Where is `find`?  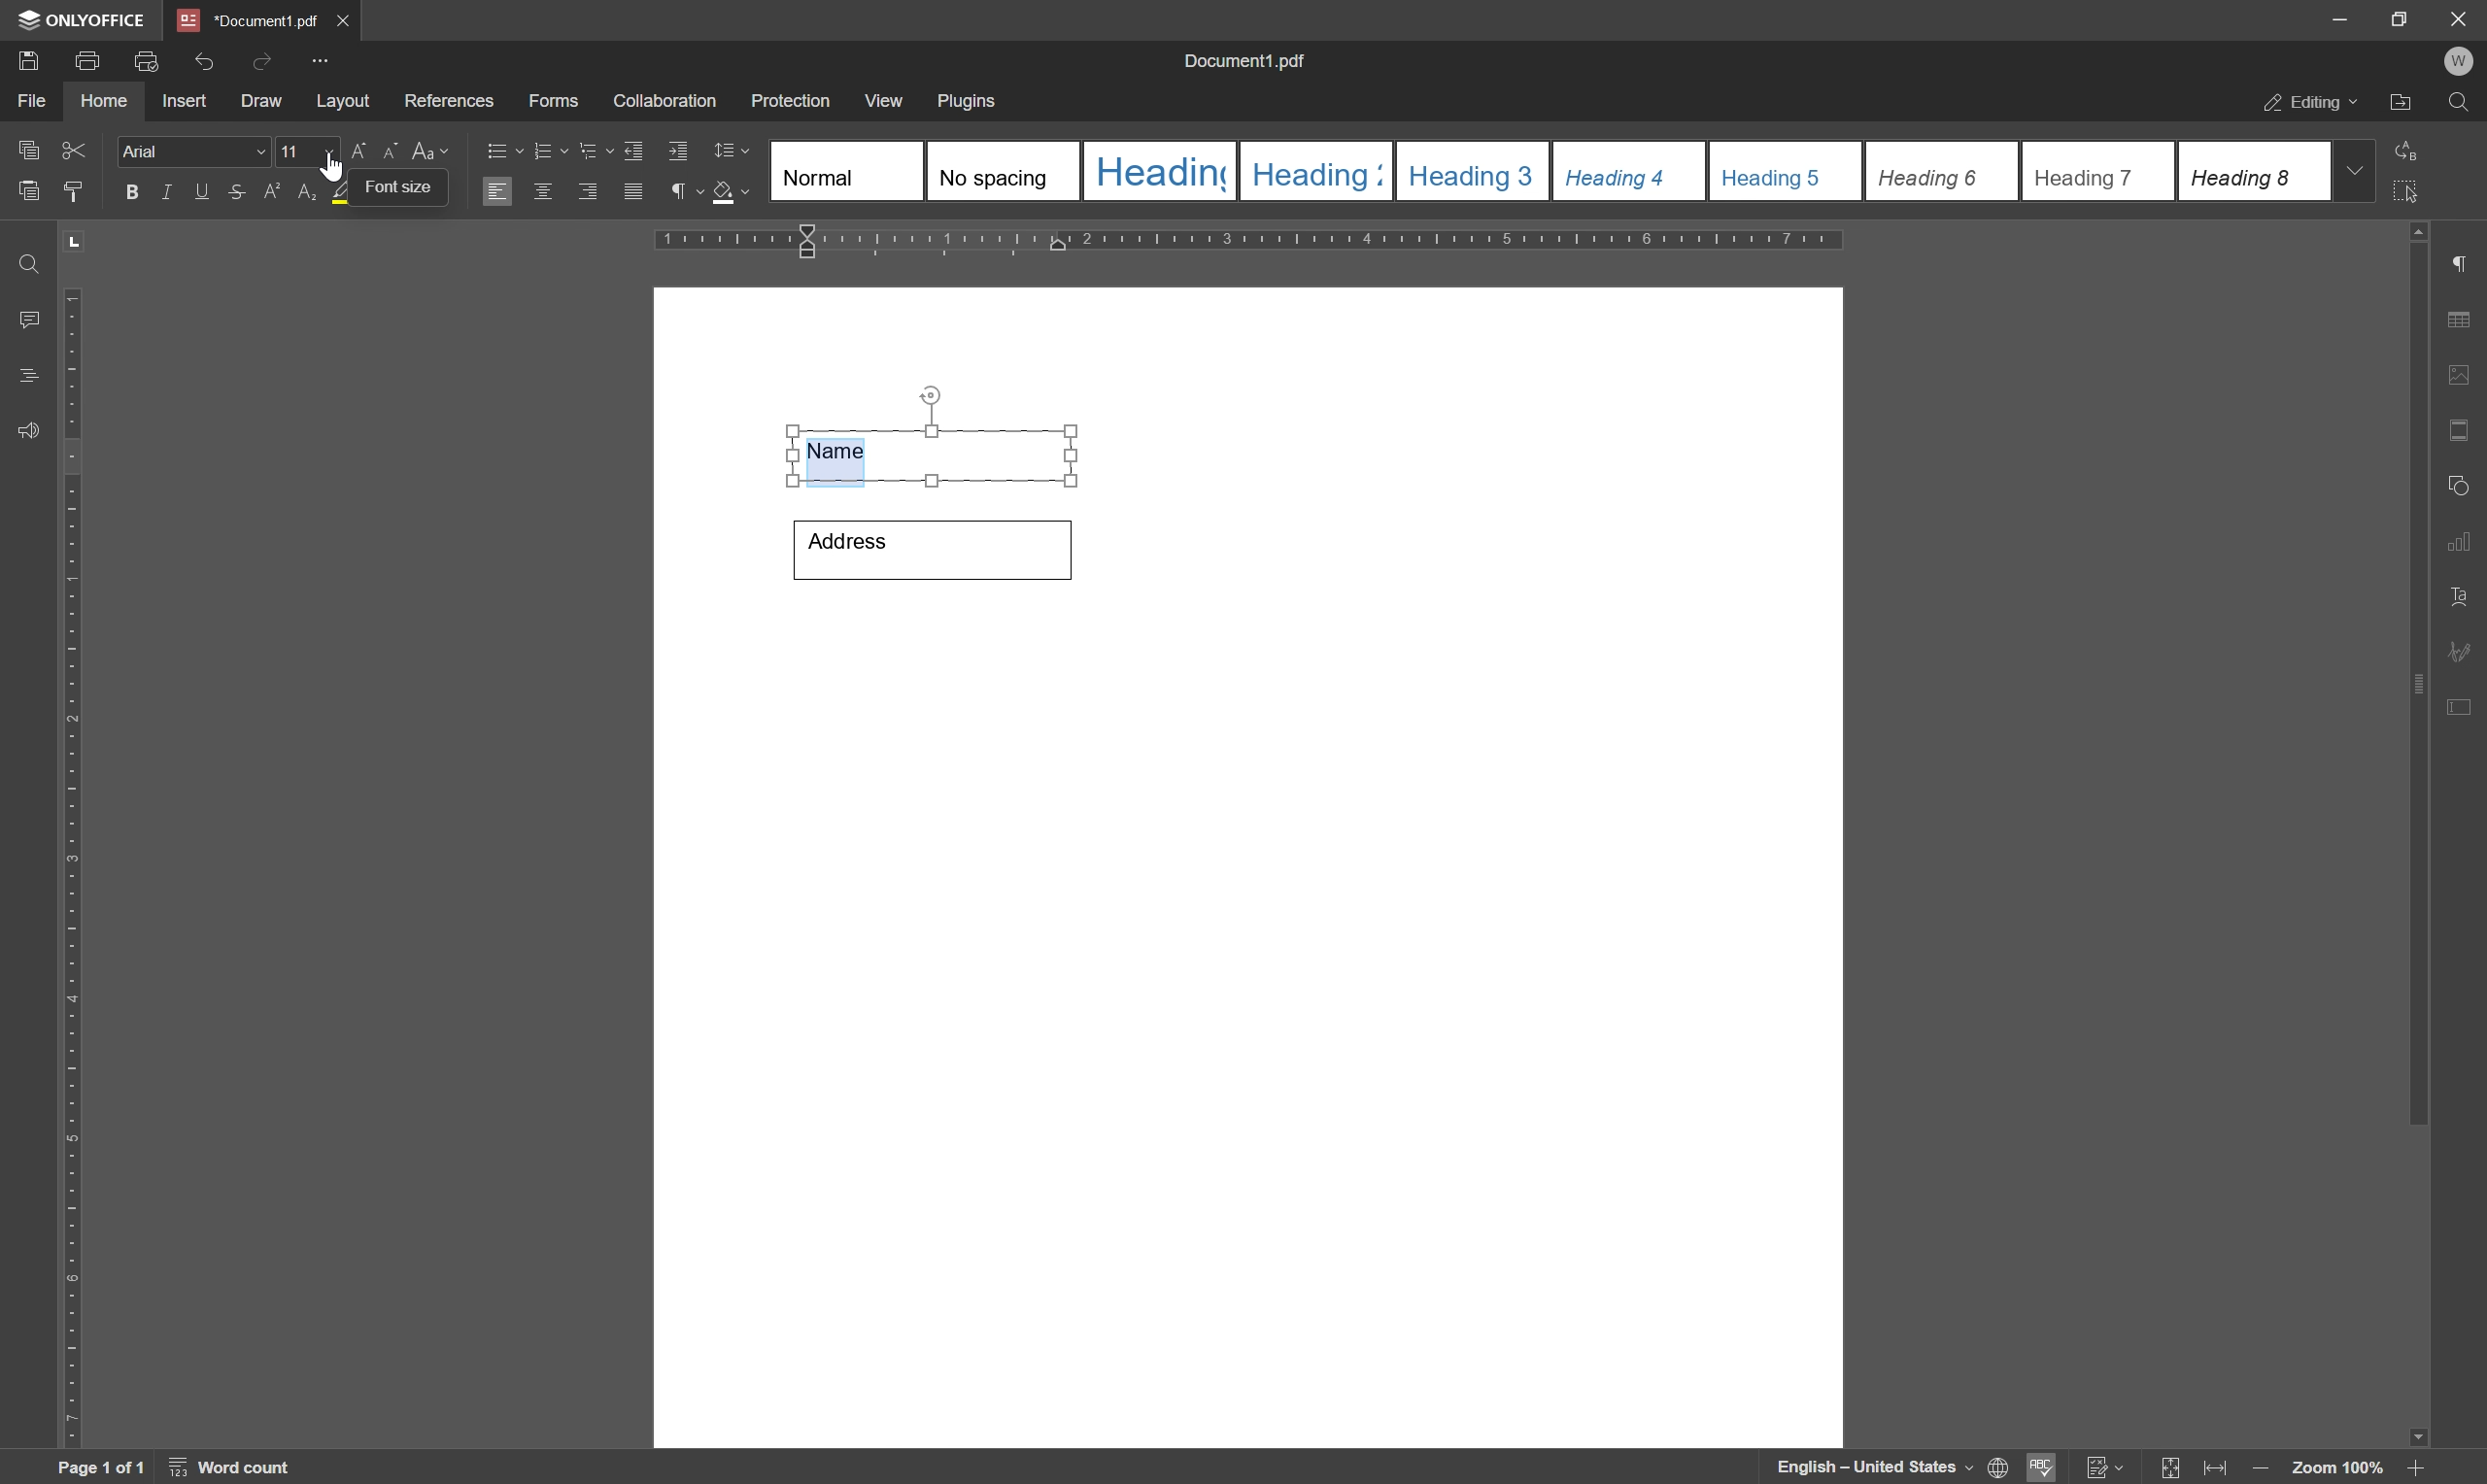 find is located at coordinates (25, 258).